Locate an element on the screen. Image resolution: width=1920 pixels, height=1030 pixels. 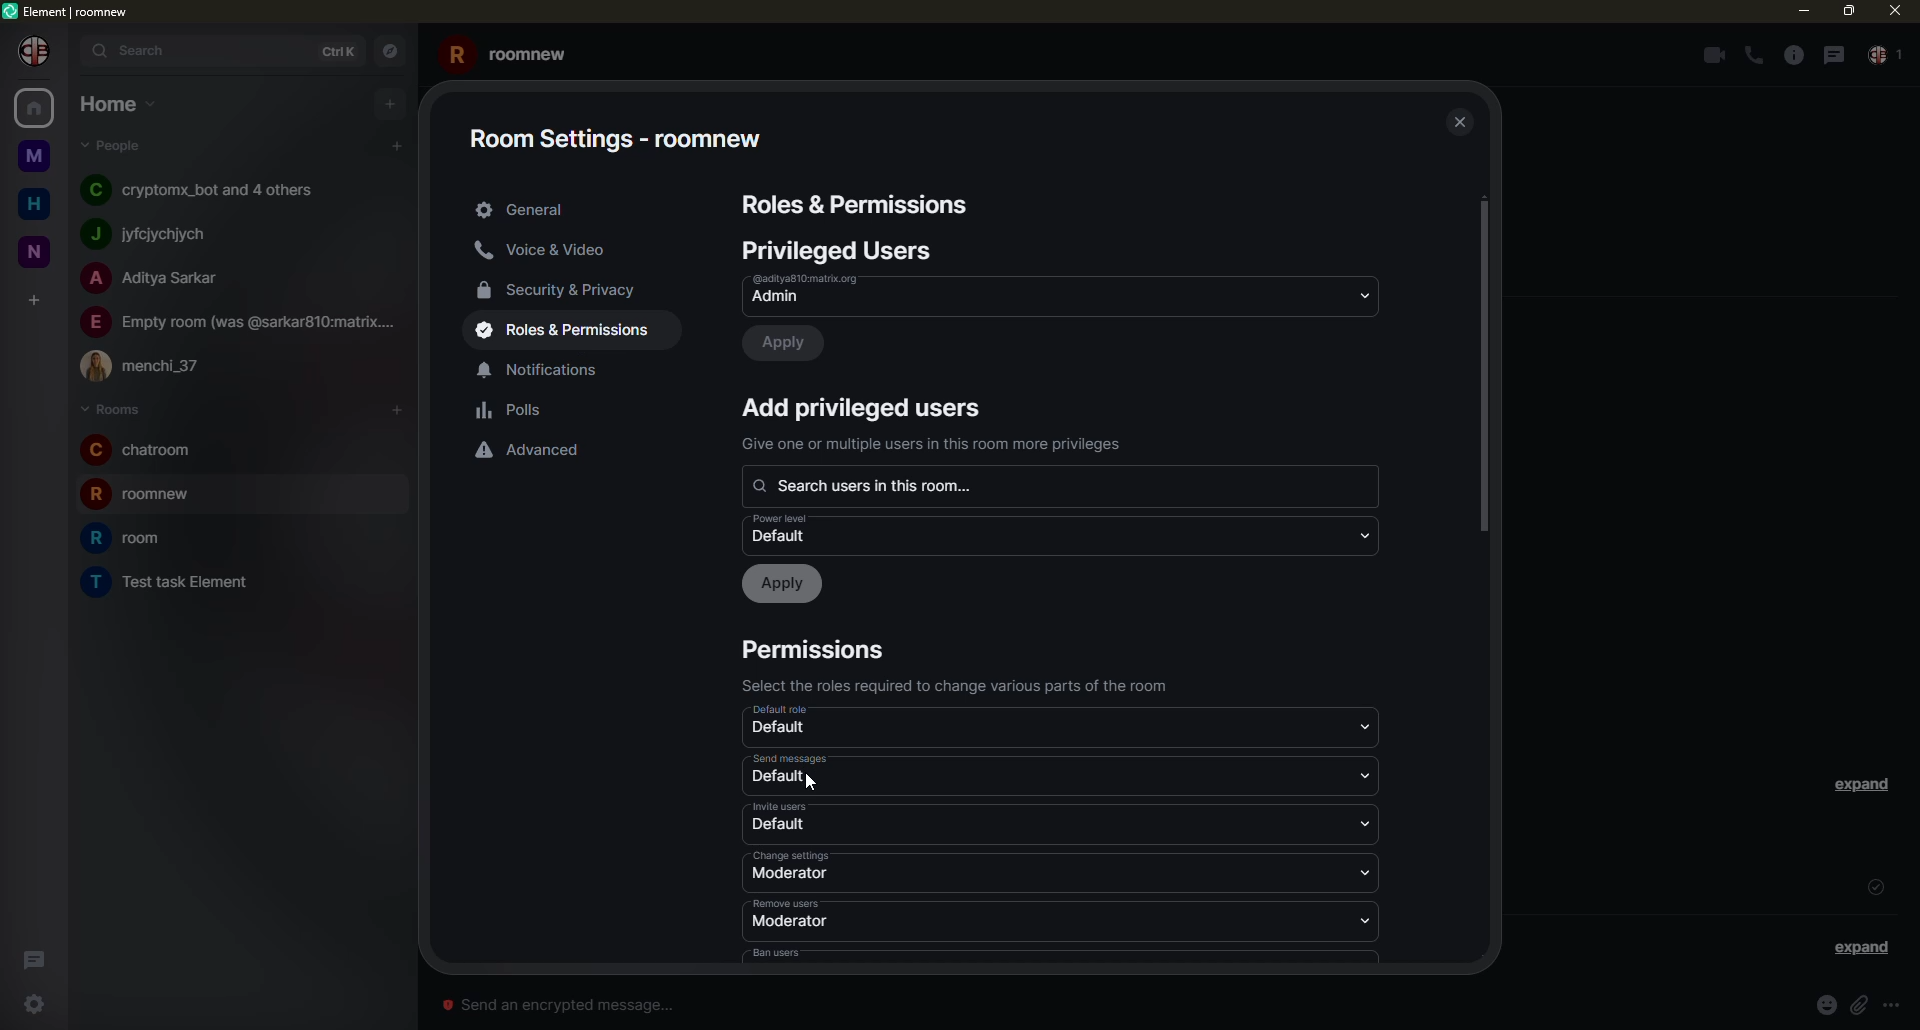
info is located at coordinates (1900, 1005).